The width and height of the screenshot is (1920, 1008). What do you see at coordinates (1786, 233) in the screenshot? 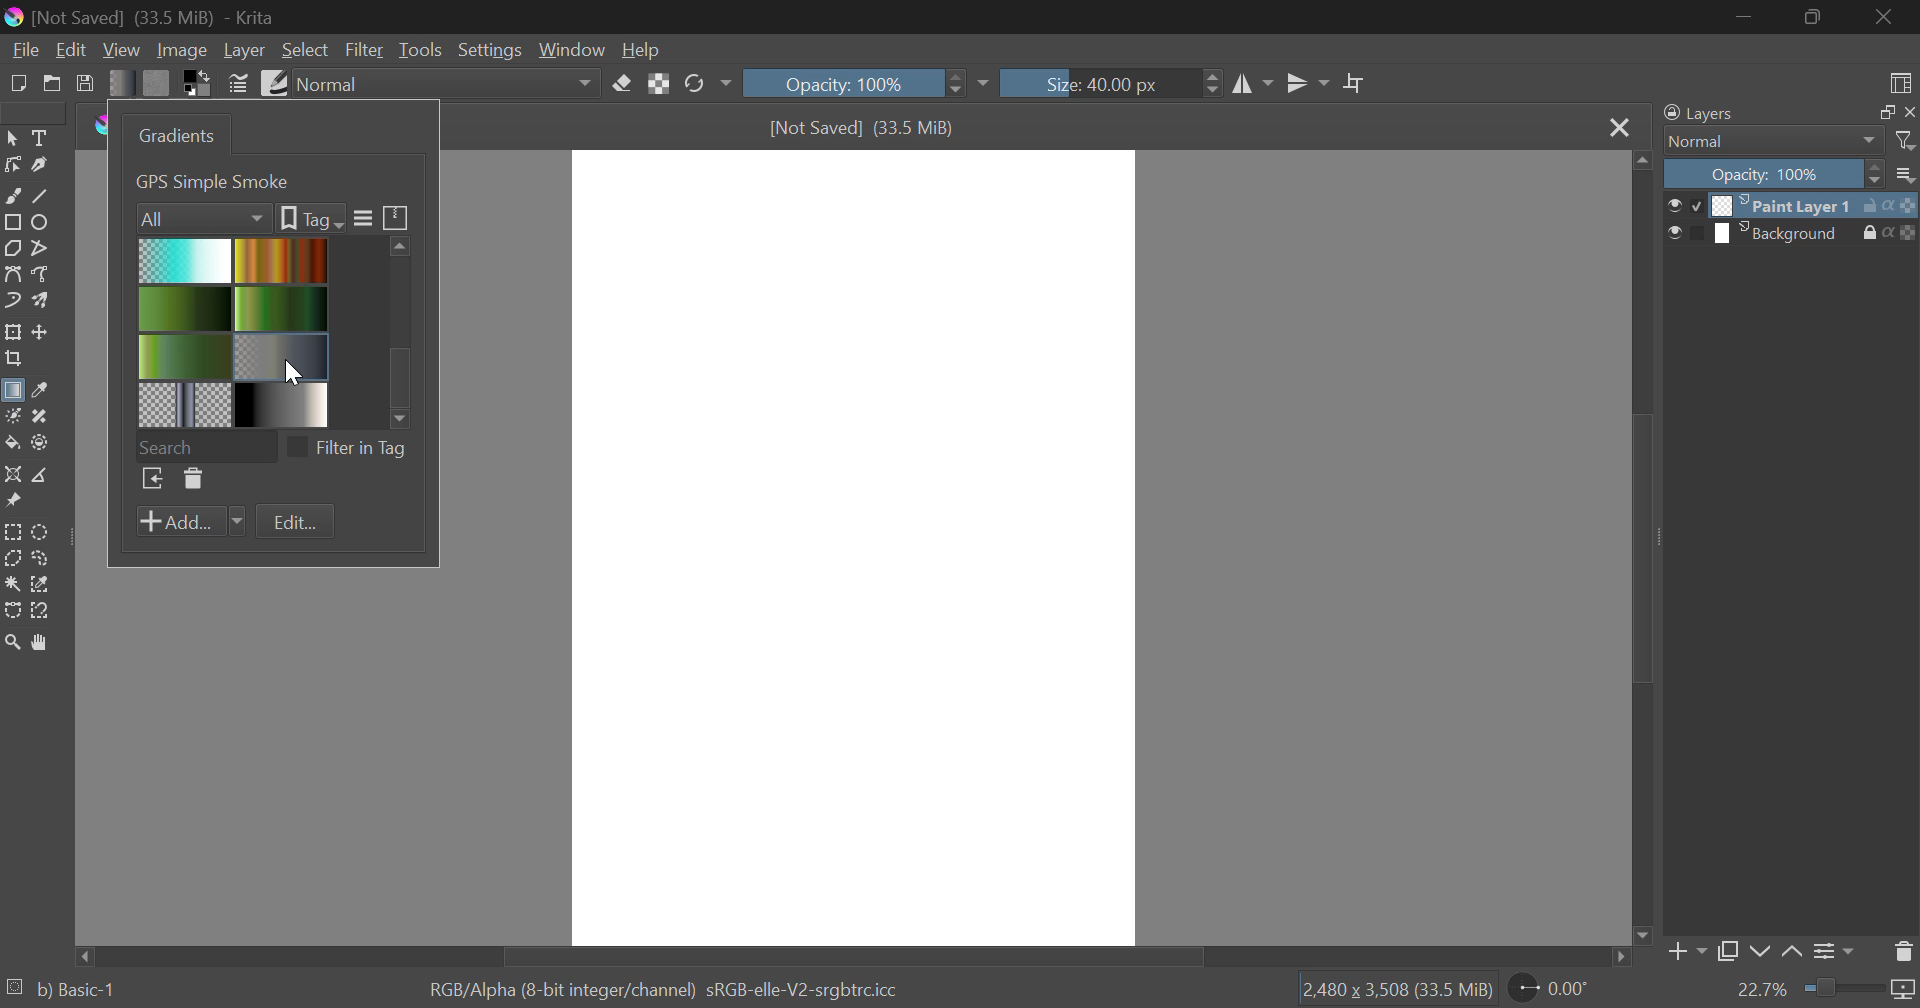
I see `Background` at bounding box center [1786, 233].